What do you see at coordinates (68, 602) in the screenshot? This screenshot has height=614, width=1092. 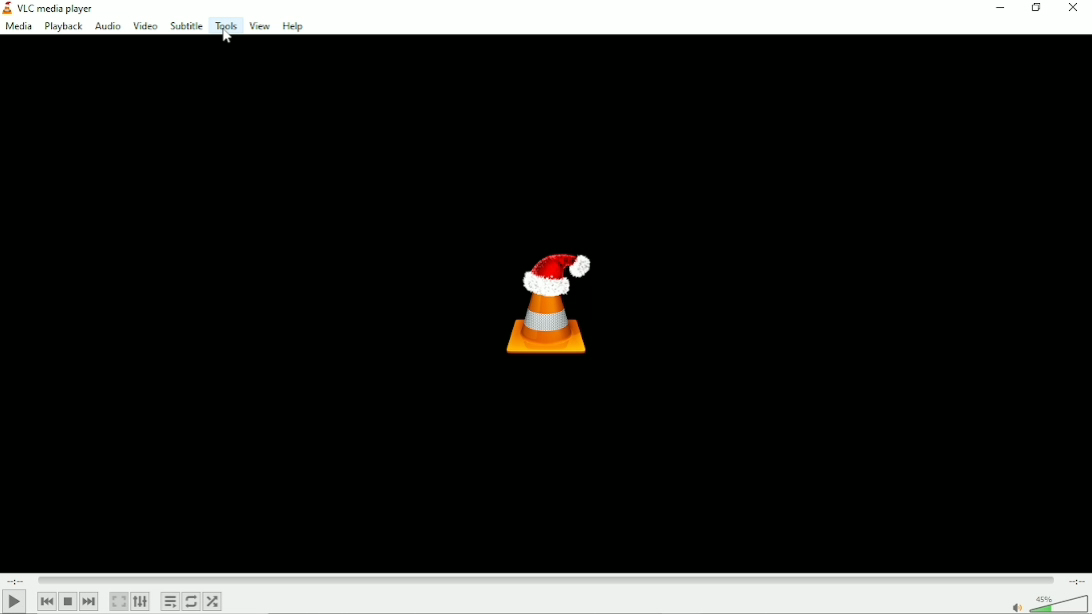 I see `Stop playlist` at bounding box center [68, 602].